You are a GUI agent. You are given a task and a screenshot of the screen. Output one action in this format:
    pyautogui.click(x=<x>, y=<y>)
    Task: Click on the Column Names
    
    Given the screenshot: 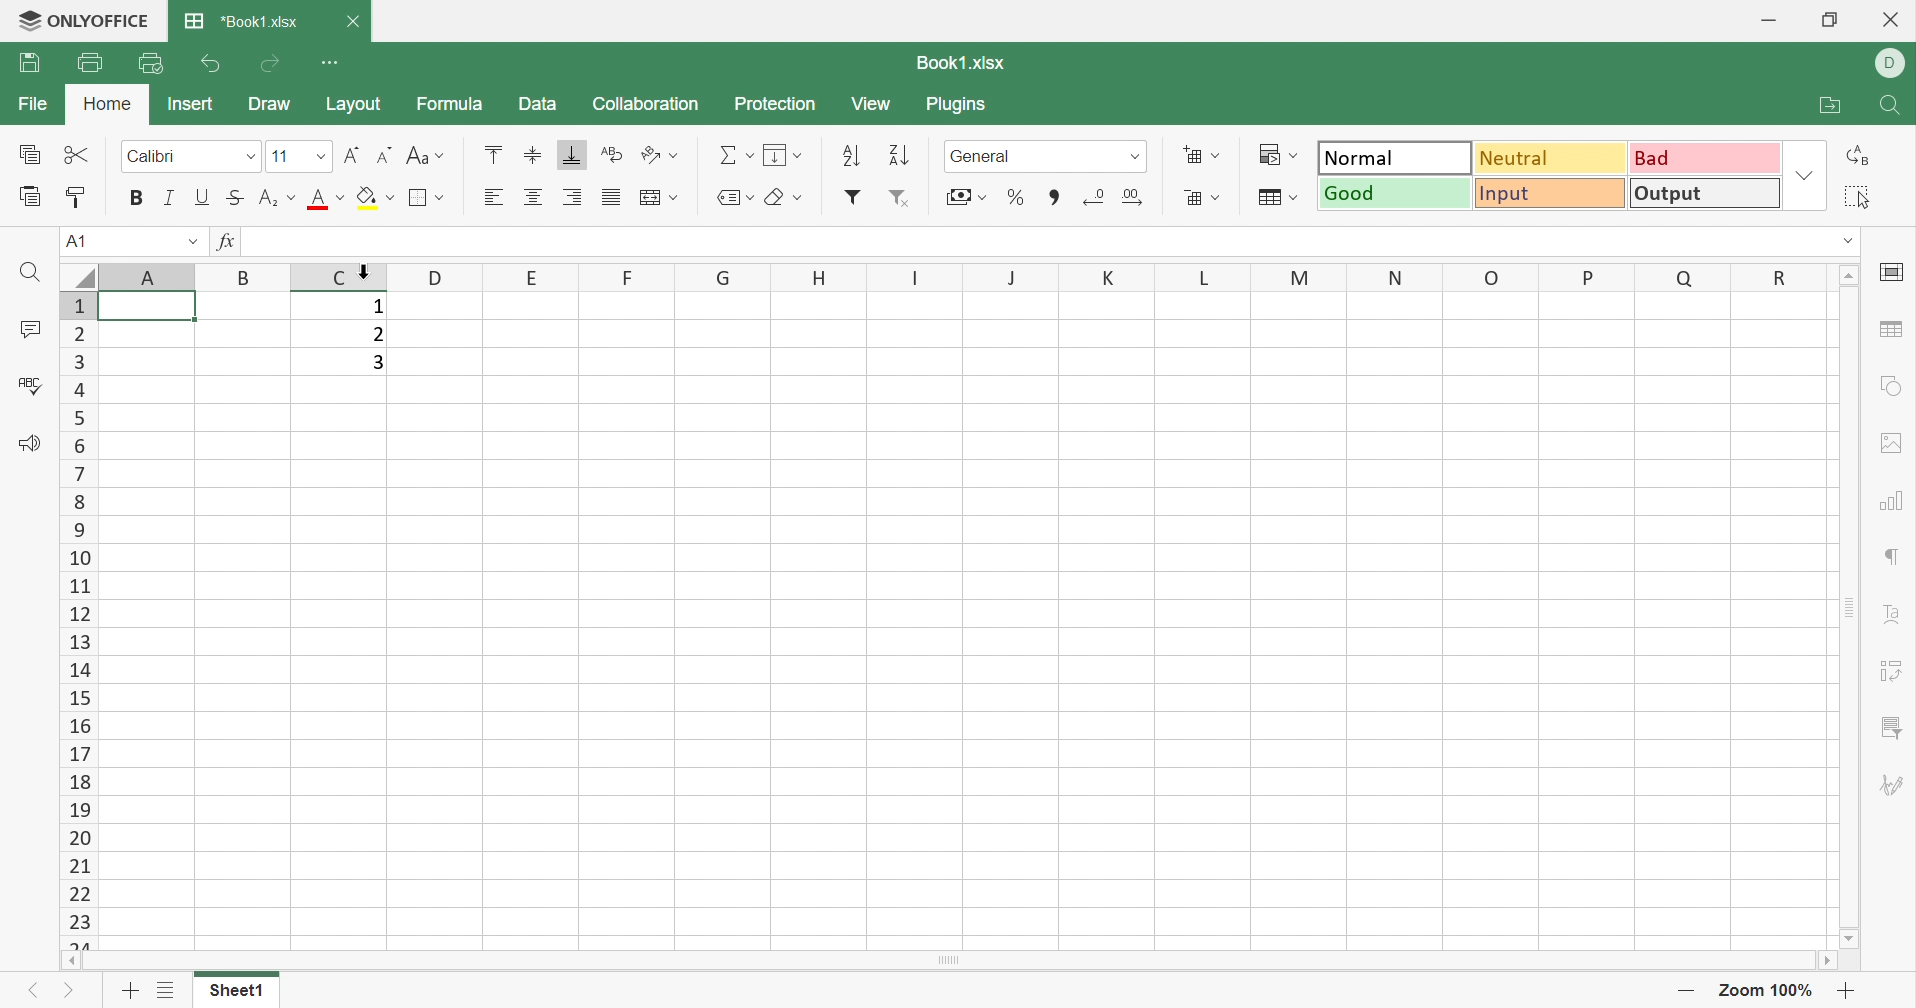 What is the action you would take?
    pyautogui.click(x=945, y=274)
    